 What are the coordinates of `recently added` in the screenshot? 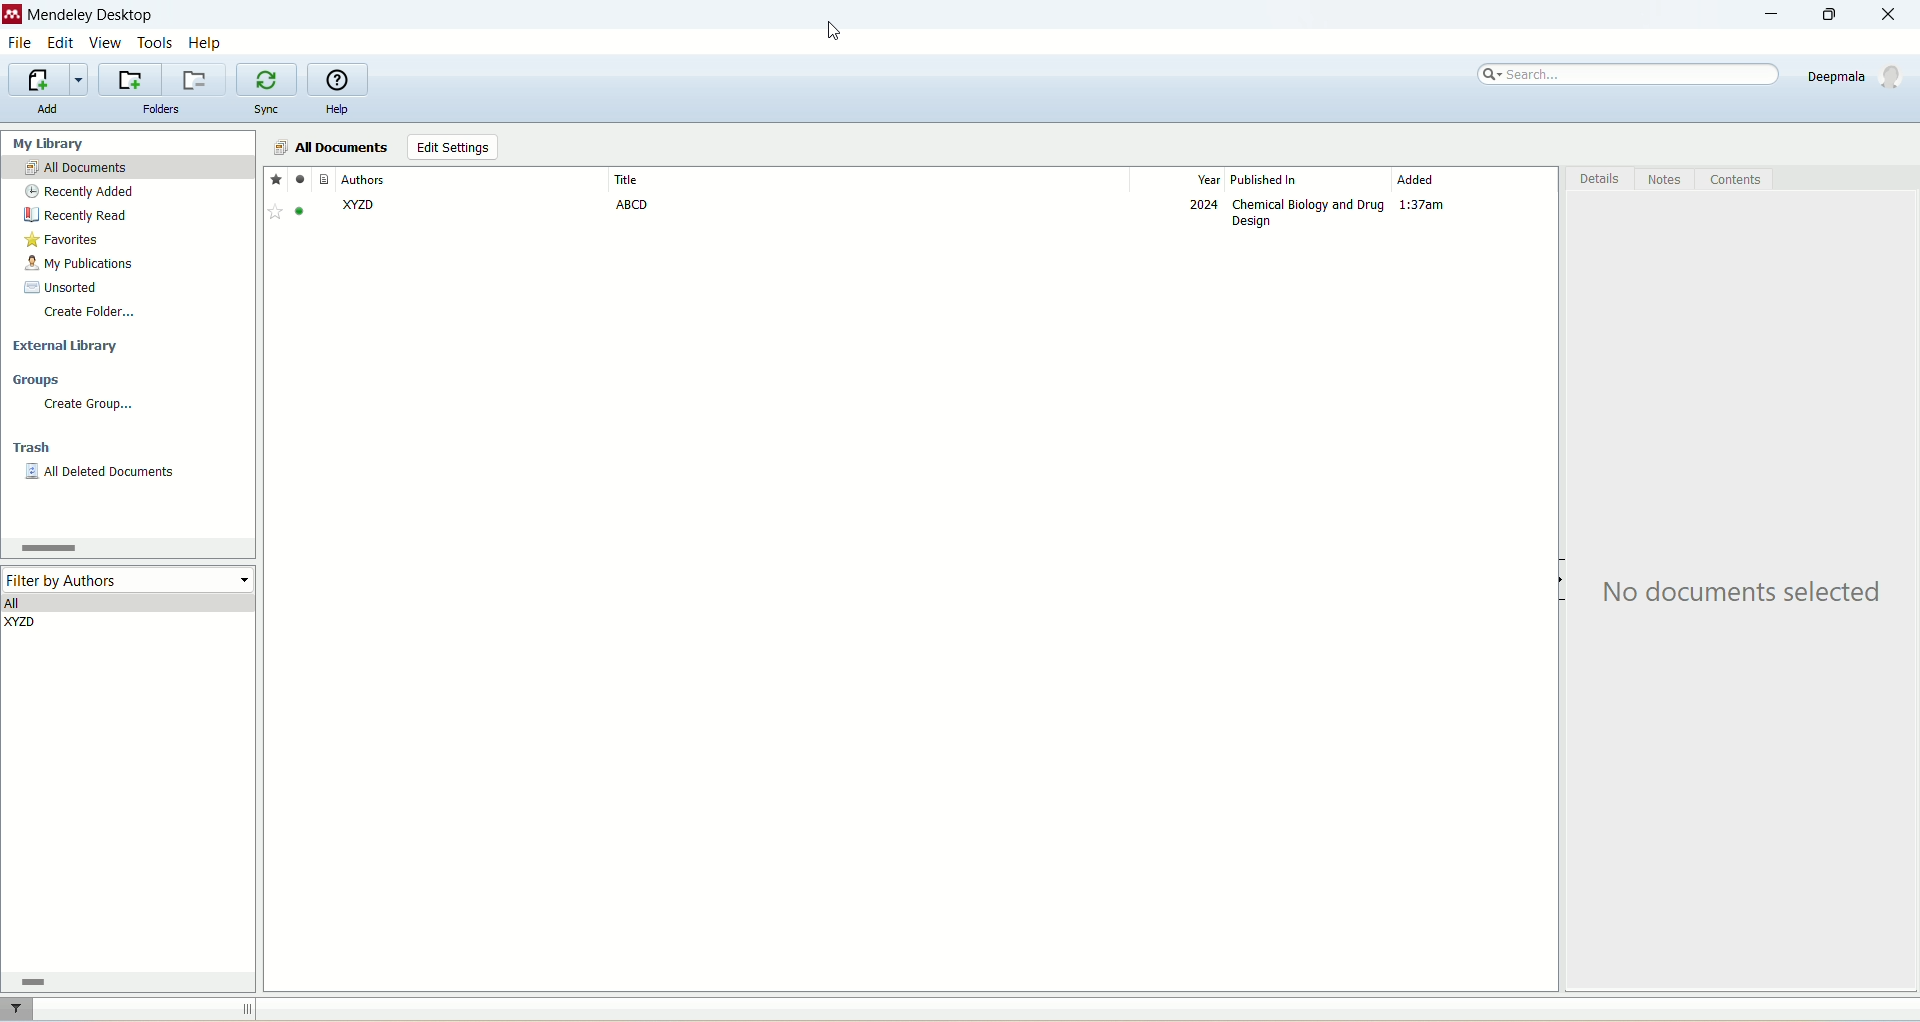 It's located at (80, 192).